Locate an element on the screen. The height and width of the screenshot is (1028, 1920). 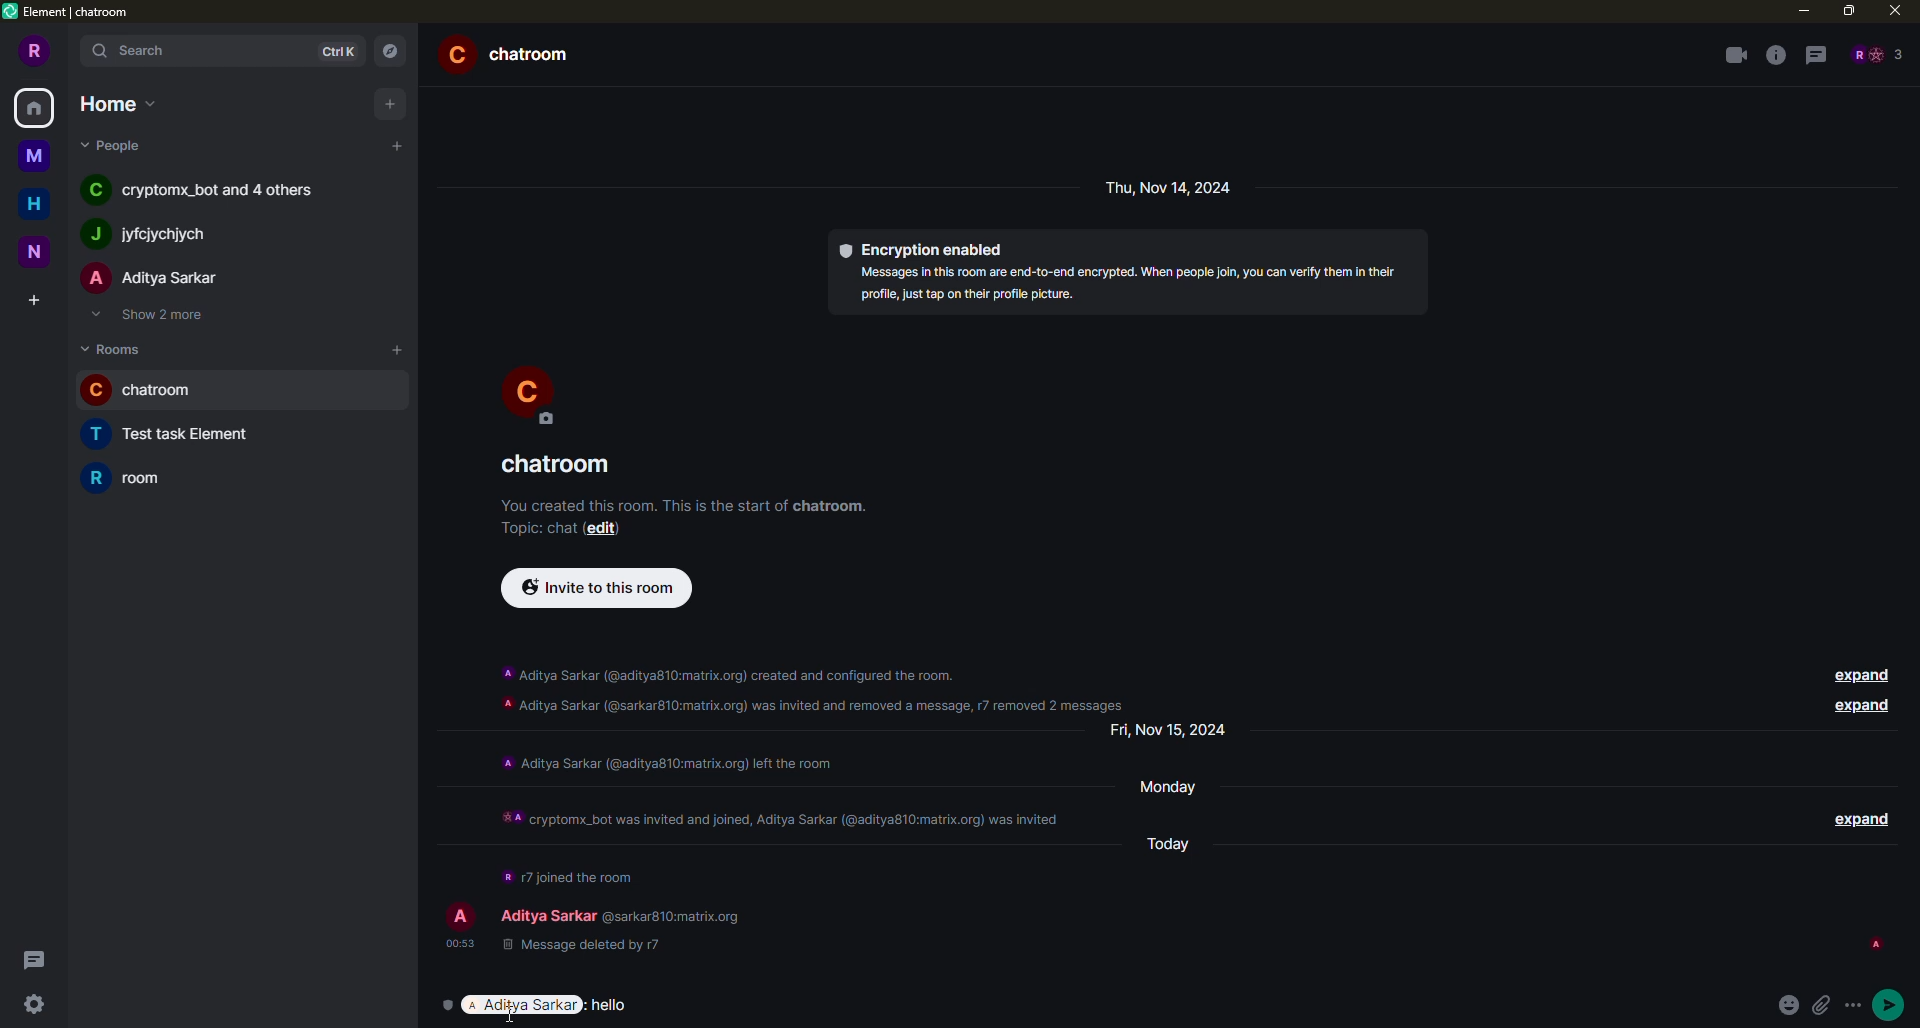
add is located at coordinates (396, 347).